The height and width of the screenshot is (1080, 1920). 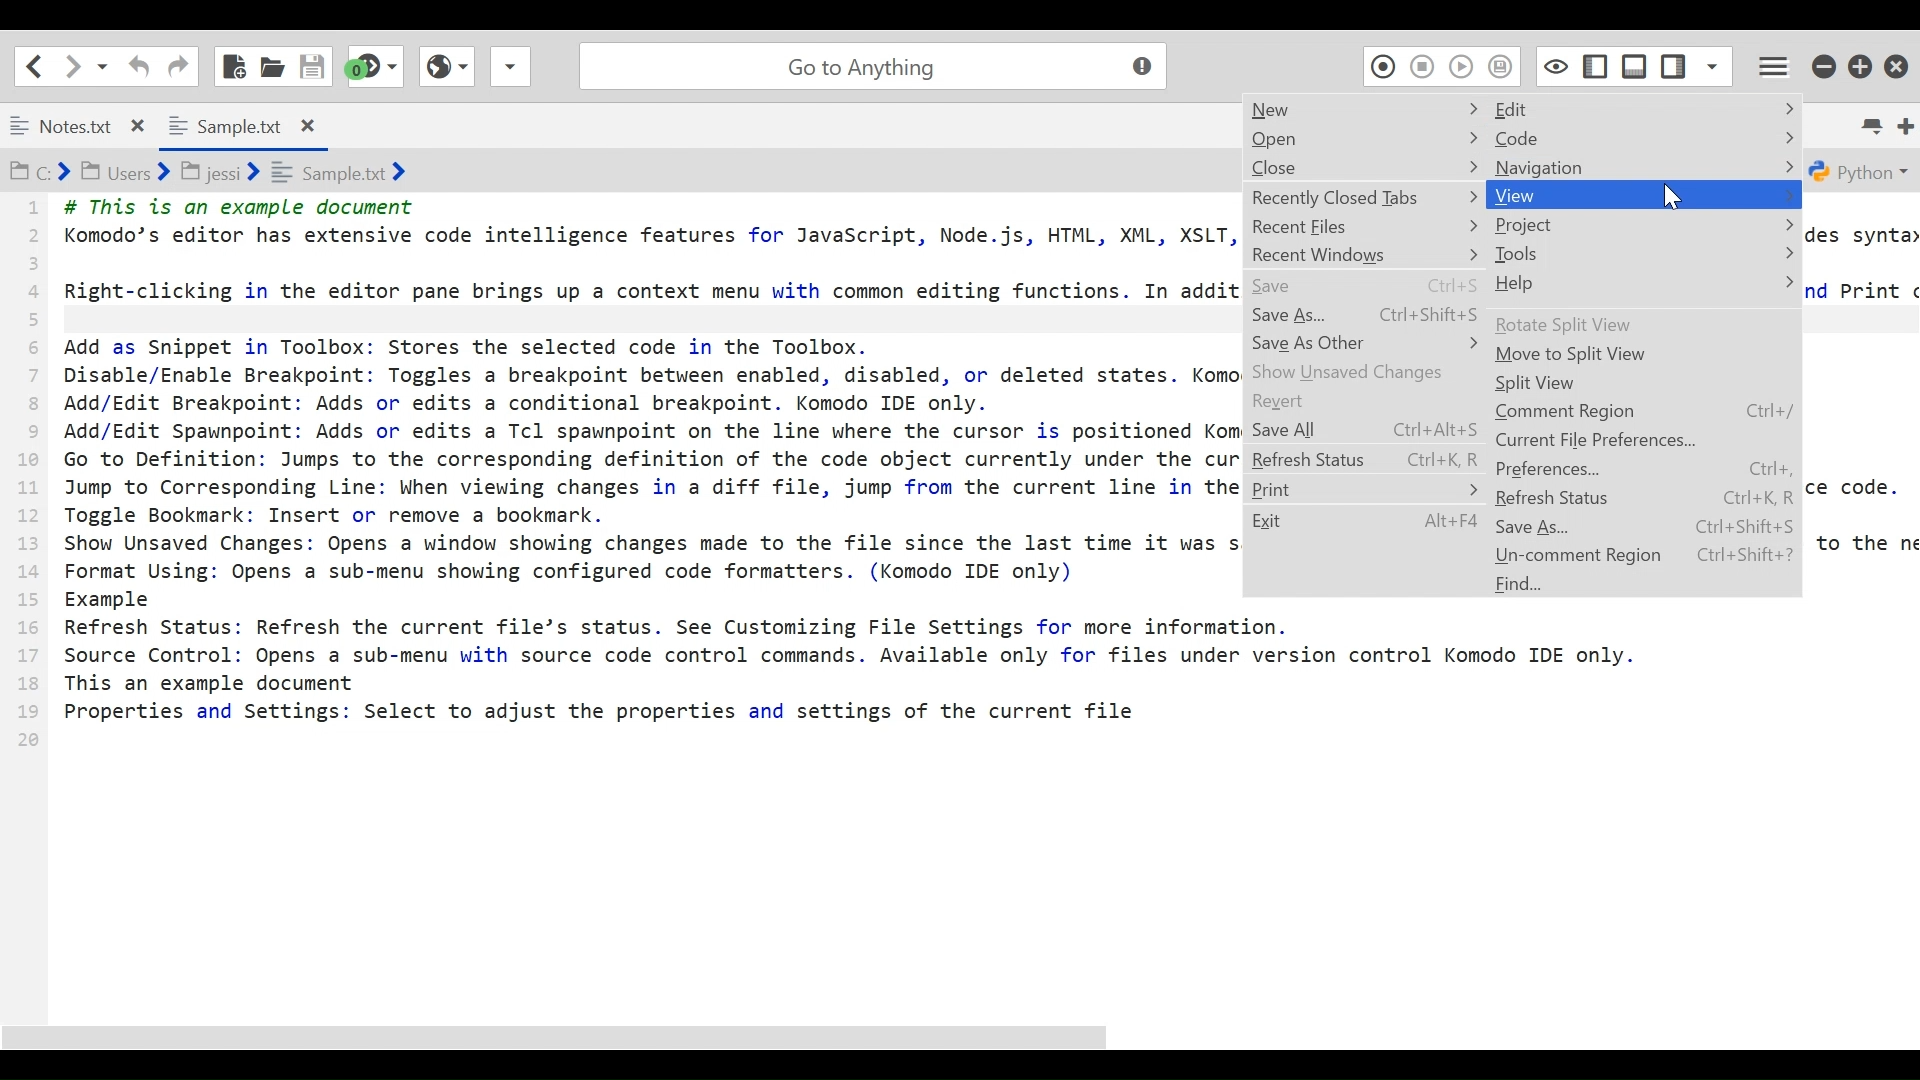 What do you see at coordinates (1643, 356) in the screenshot?
I see `Move to Split View` at bounding box center [1643, 356].